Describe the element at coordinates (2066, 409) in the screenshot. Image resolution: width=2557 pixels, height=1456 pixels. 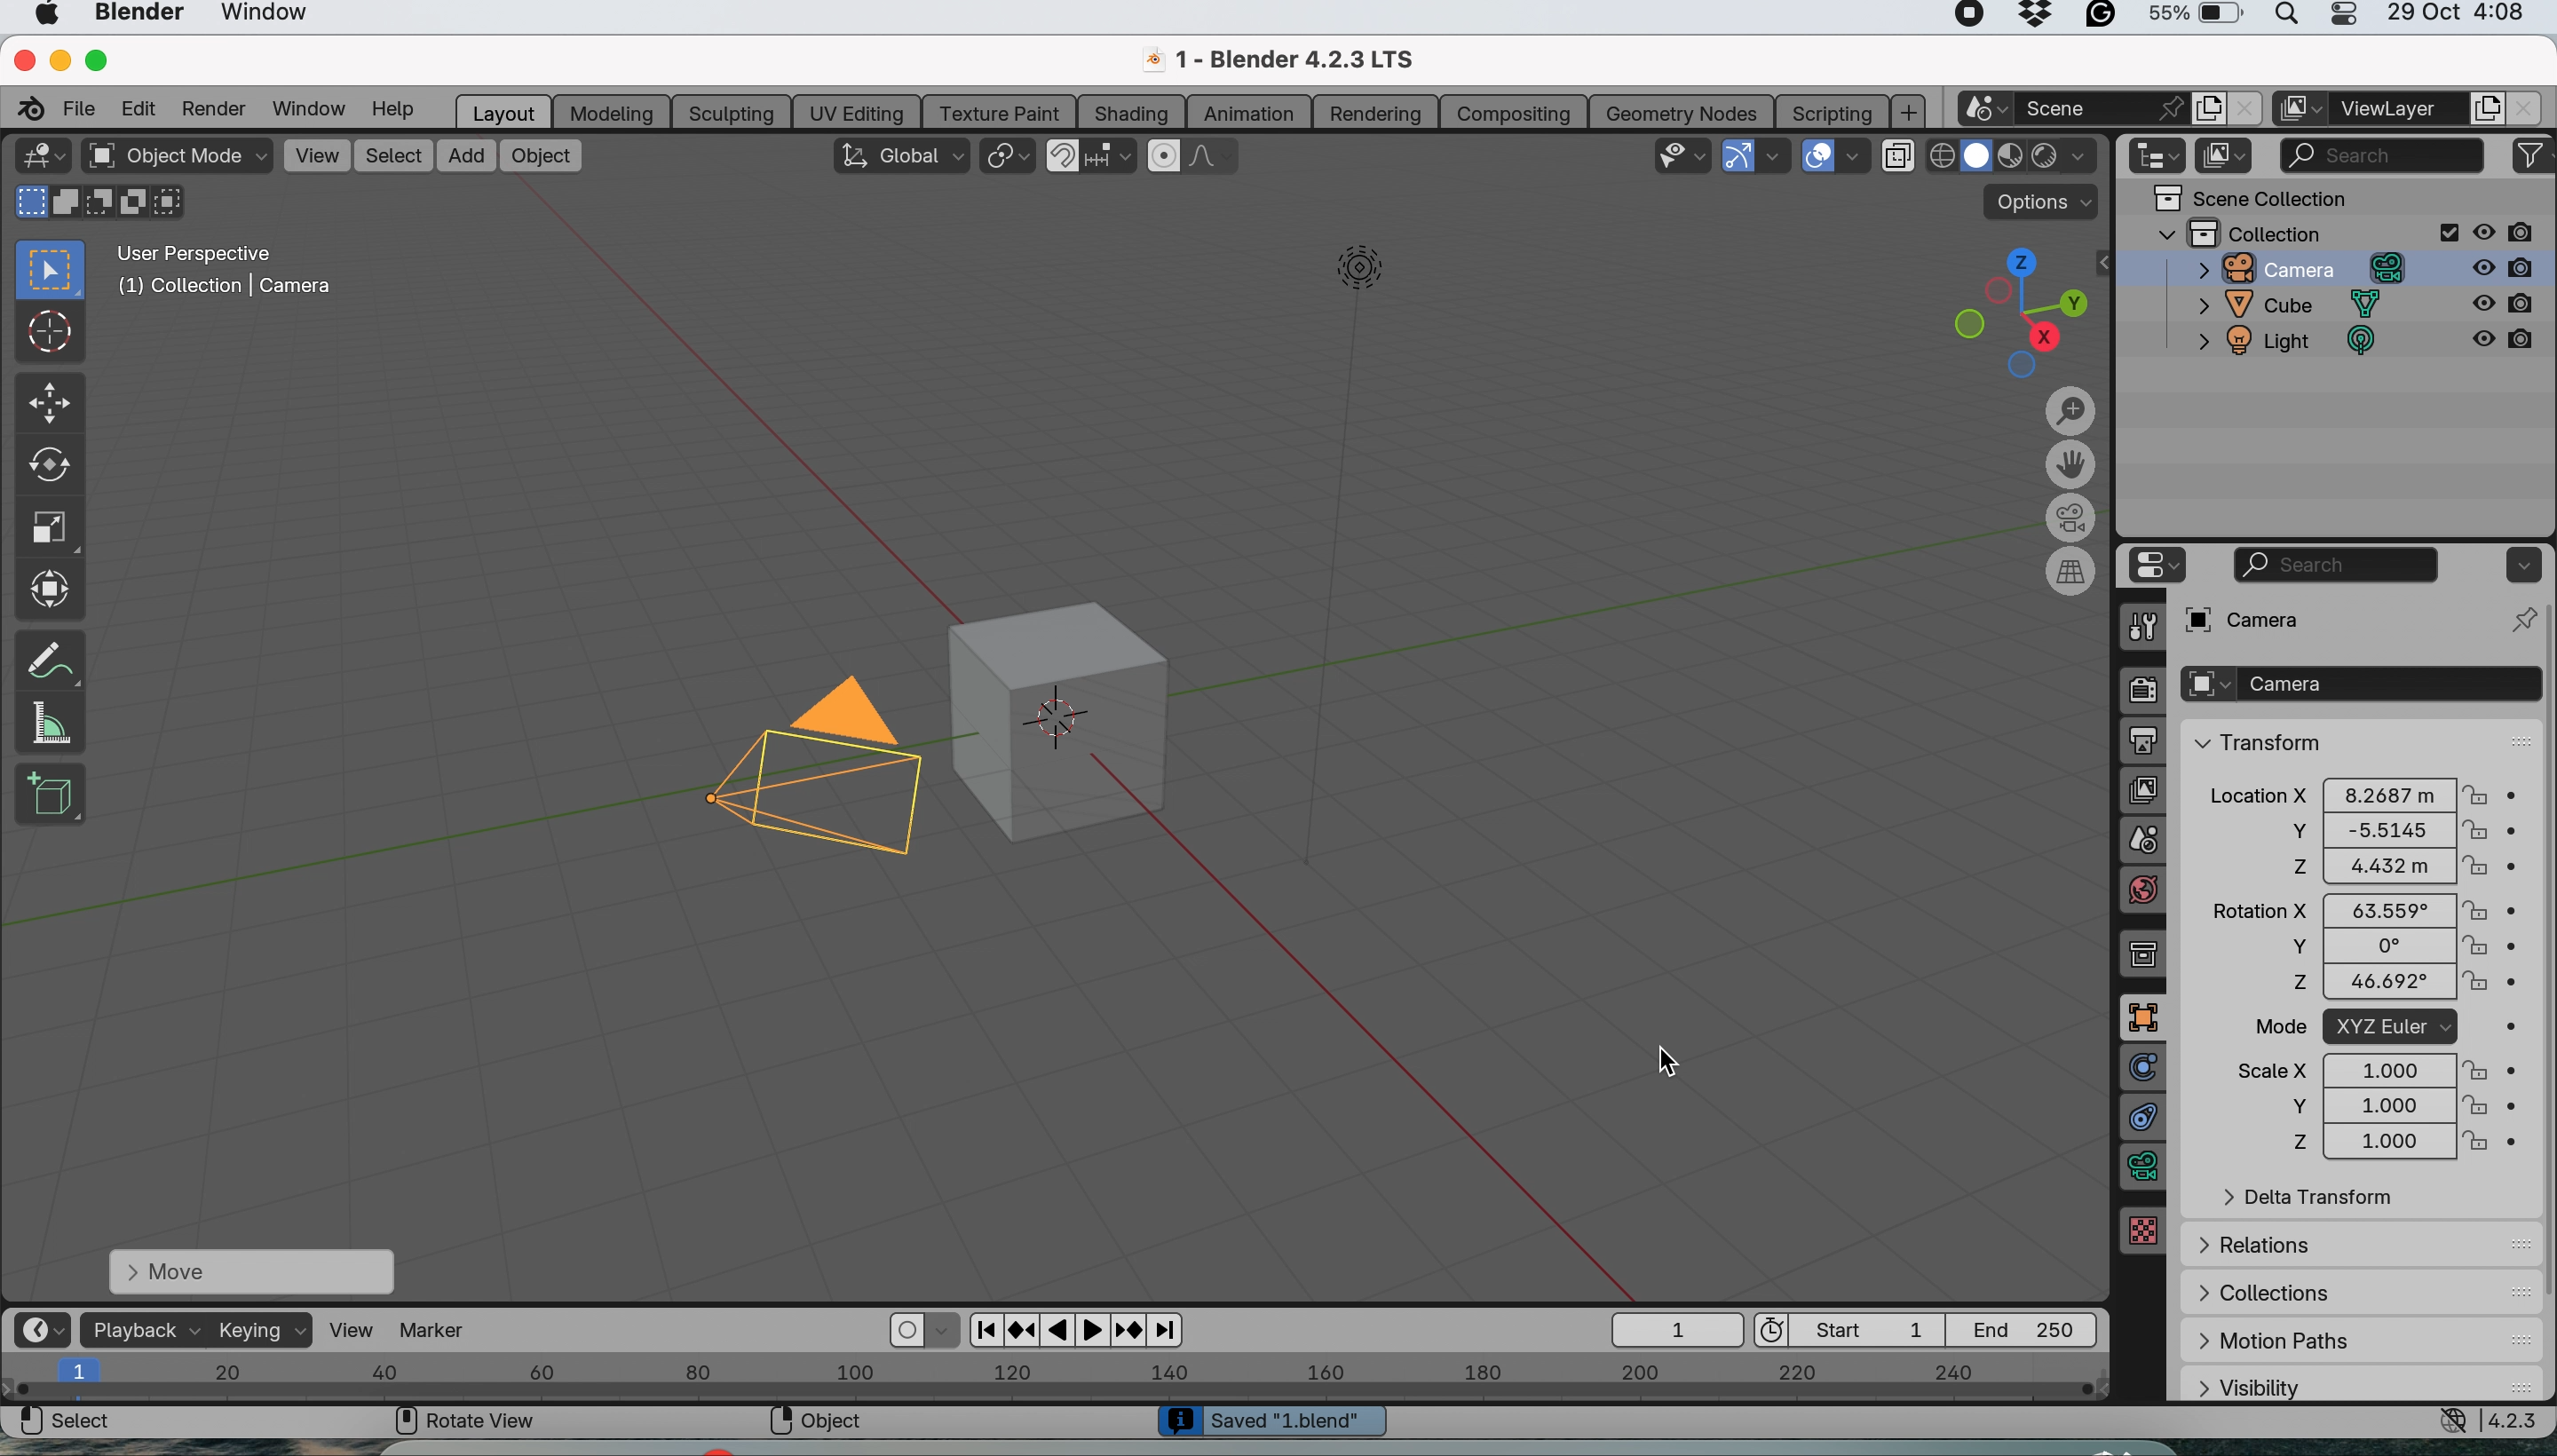
I see `zoom in and out` at that location.